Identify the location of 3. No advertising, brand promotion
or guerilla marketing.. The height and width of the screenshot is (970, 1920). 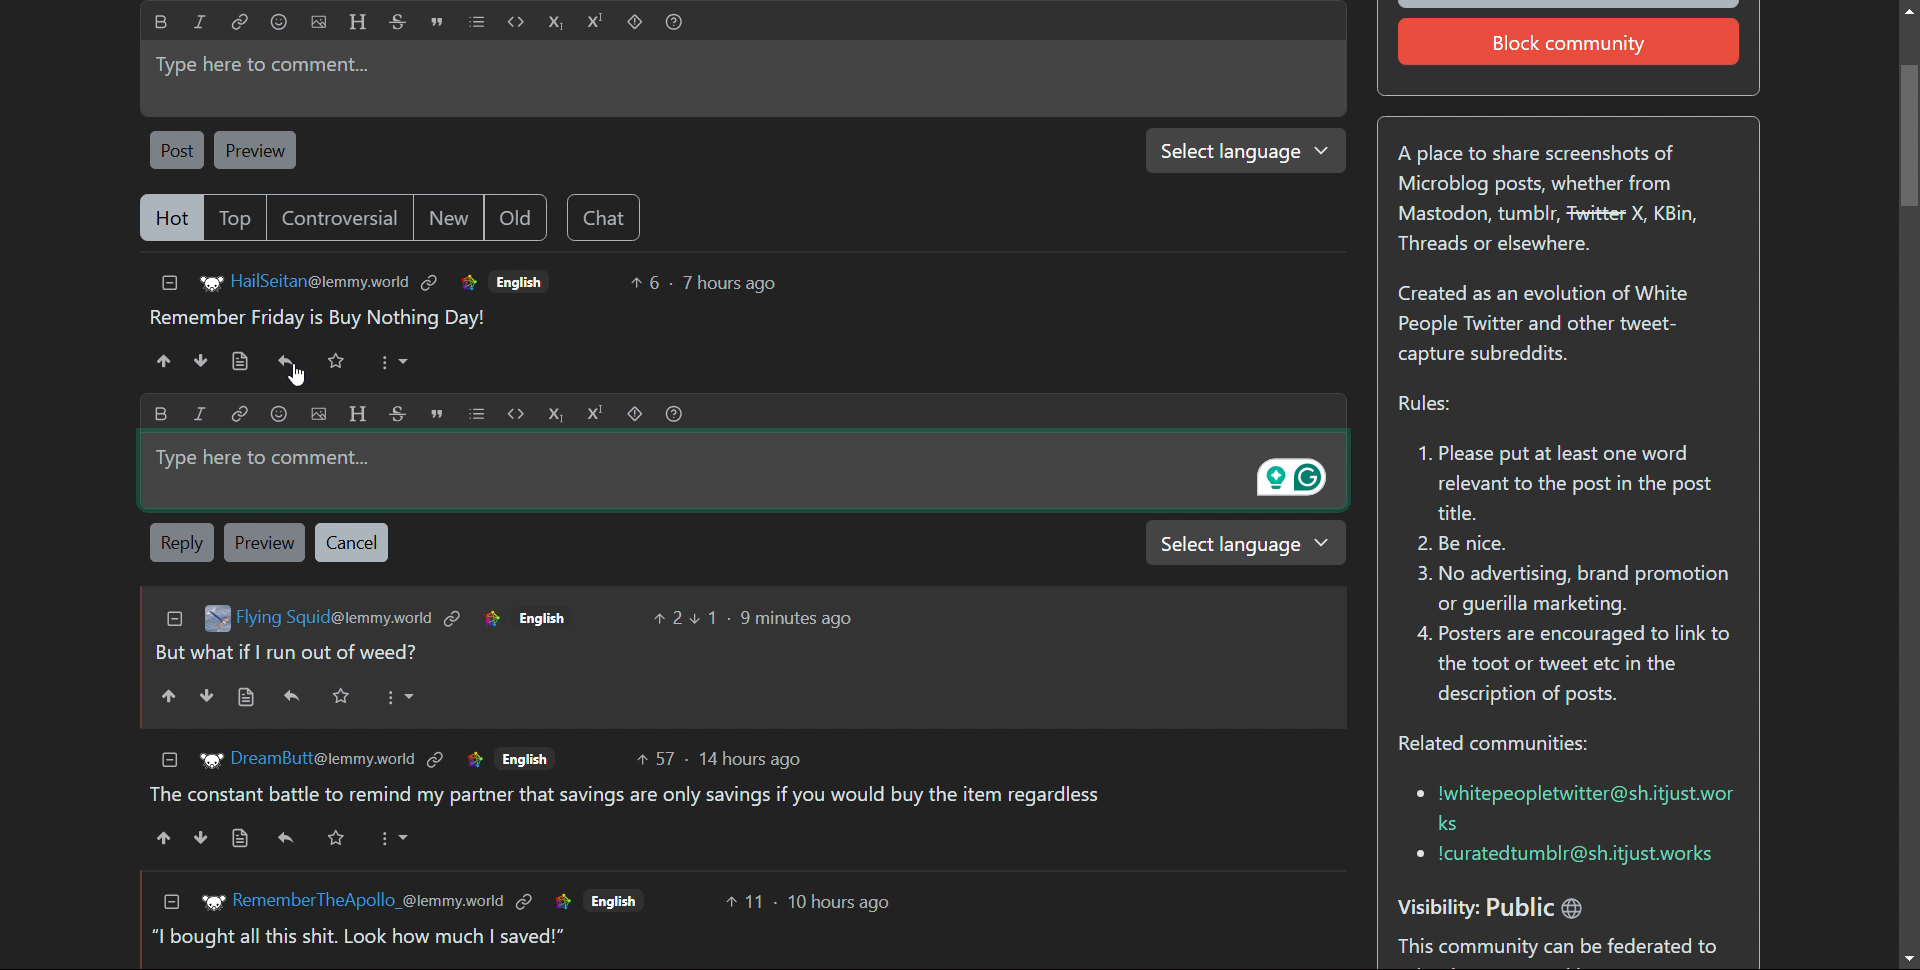
(1570, 589).